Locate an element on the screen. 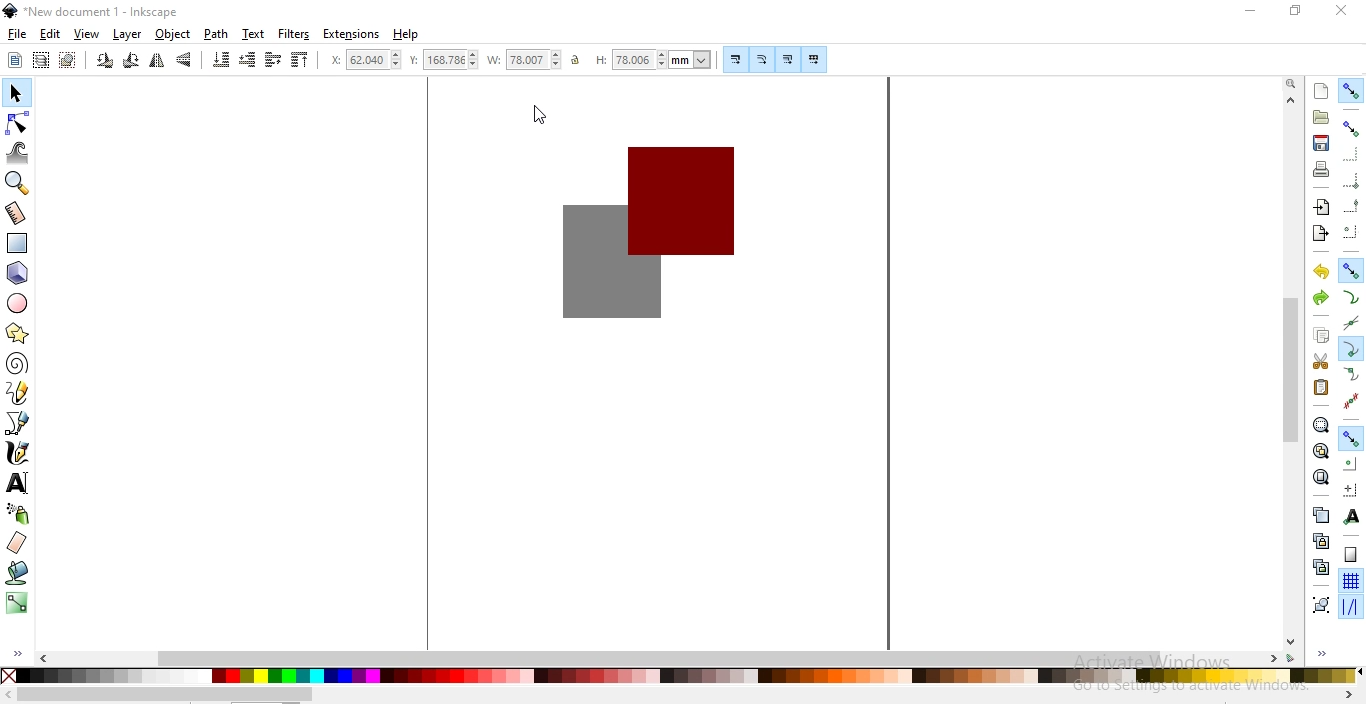  snap midpoints of line segments is located at coordinates (1350, 401).